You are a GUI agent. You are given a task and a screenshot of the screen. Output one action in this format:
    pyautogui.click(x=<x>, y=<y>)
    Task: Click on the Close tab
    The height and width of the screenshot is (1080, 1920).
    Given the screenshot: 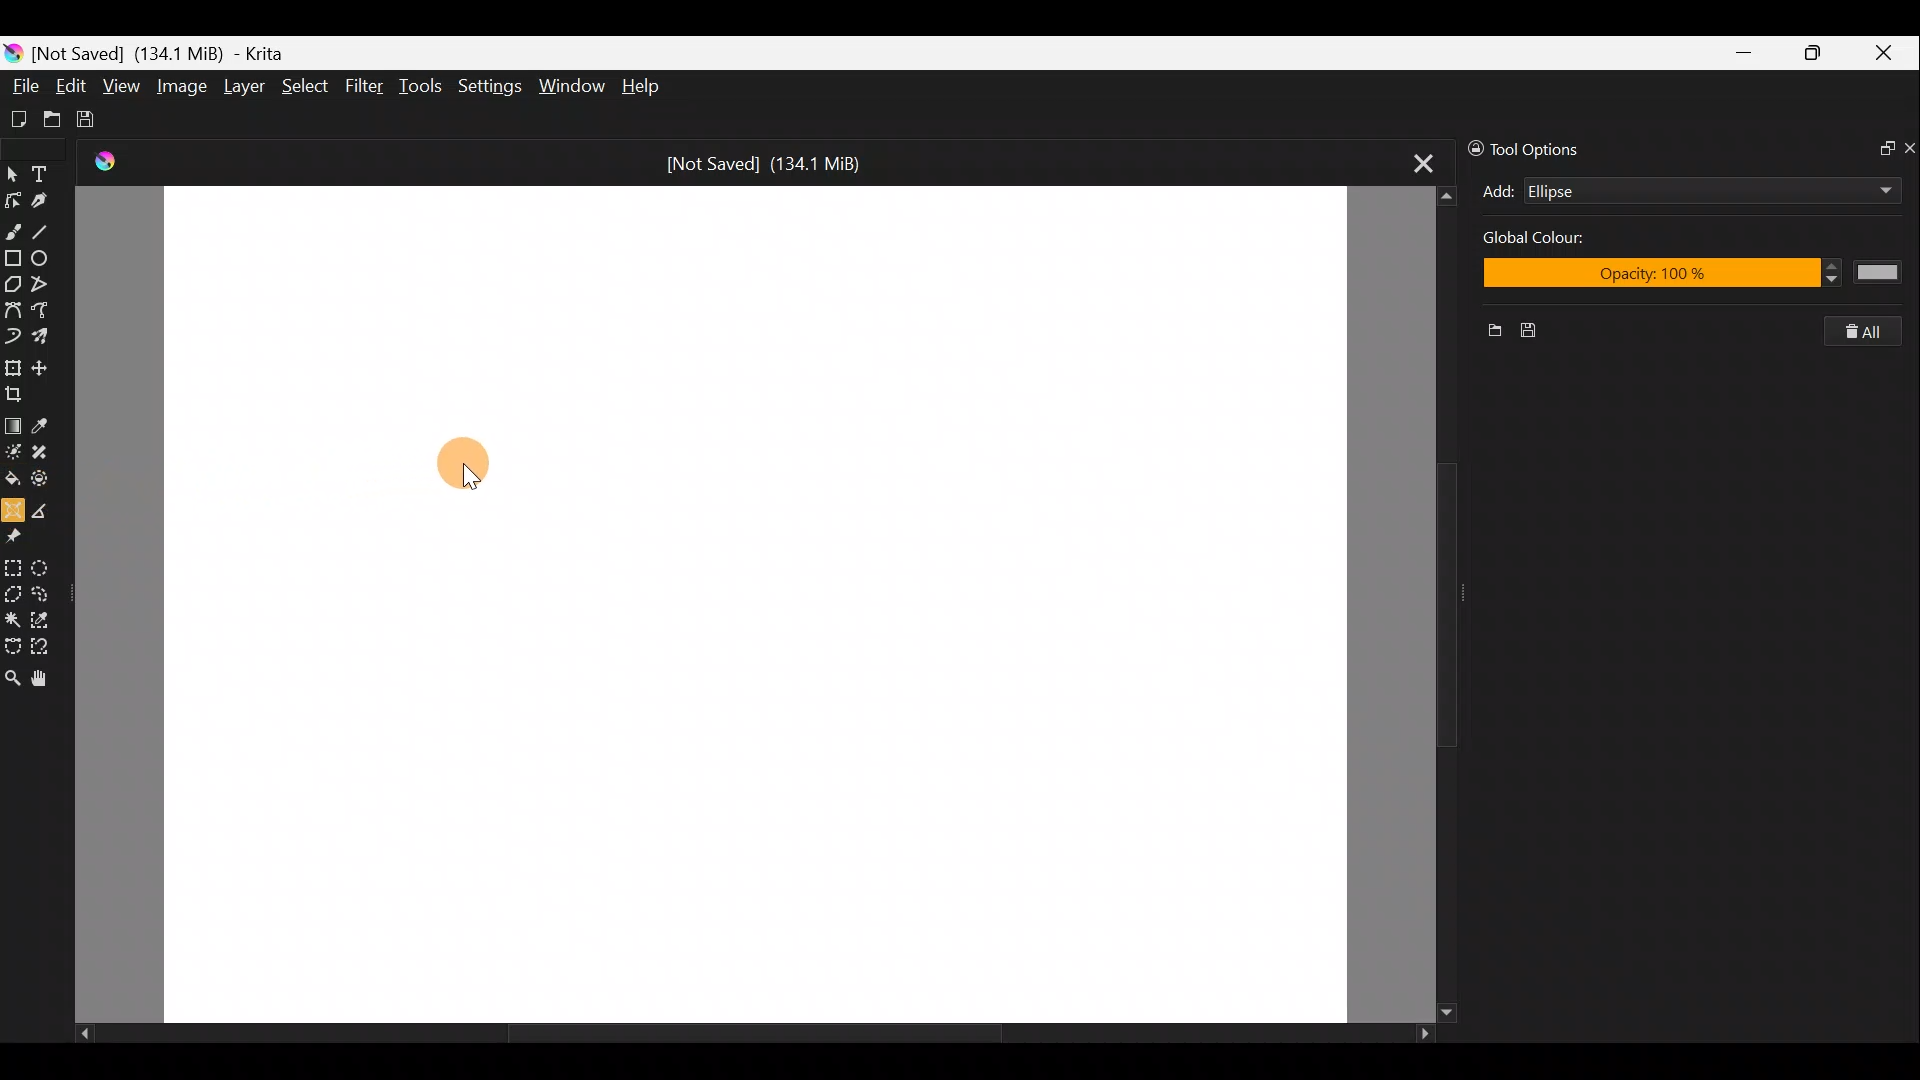 What is the action you would take?
    pyautogui.click(x=1412, y=164)
    